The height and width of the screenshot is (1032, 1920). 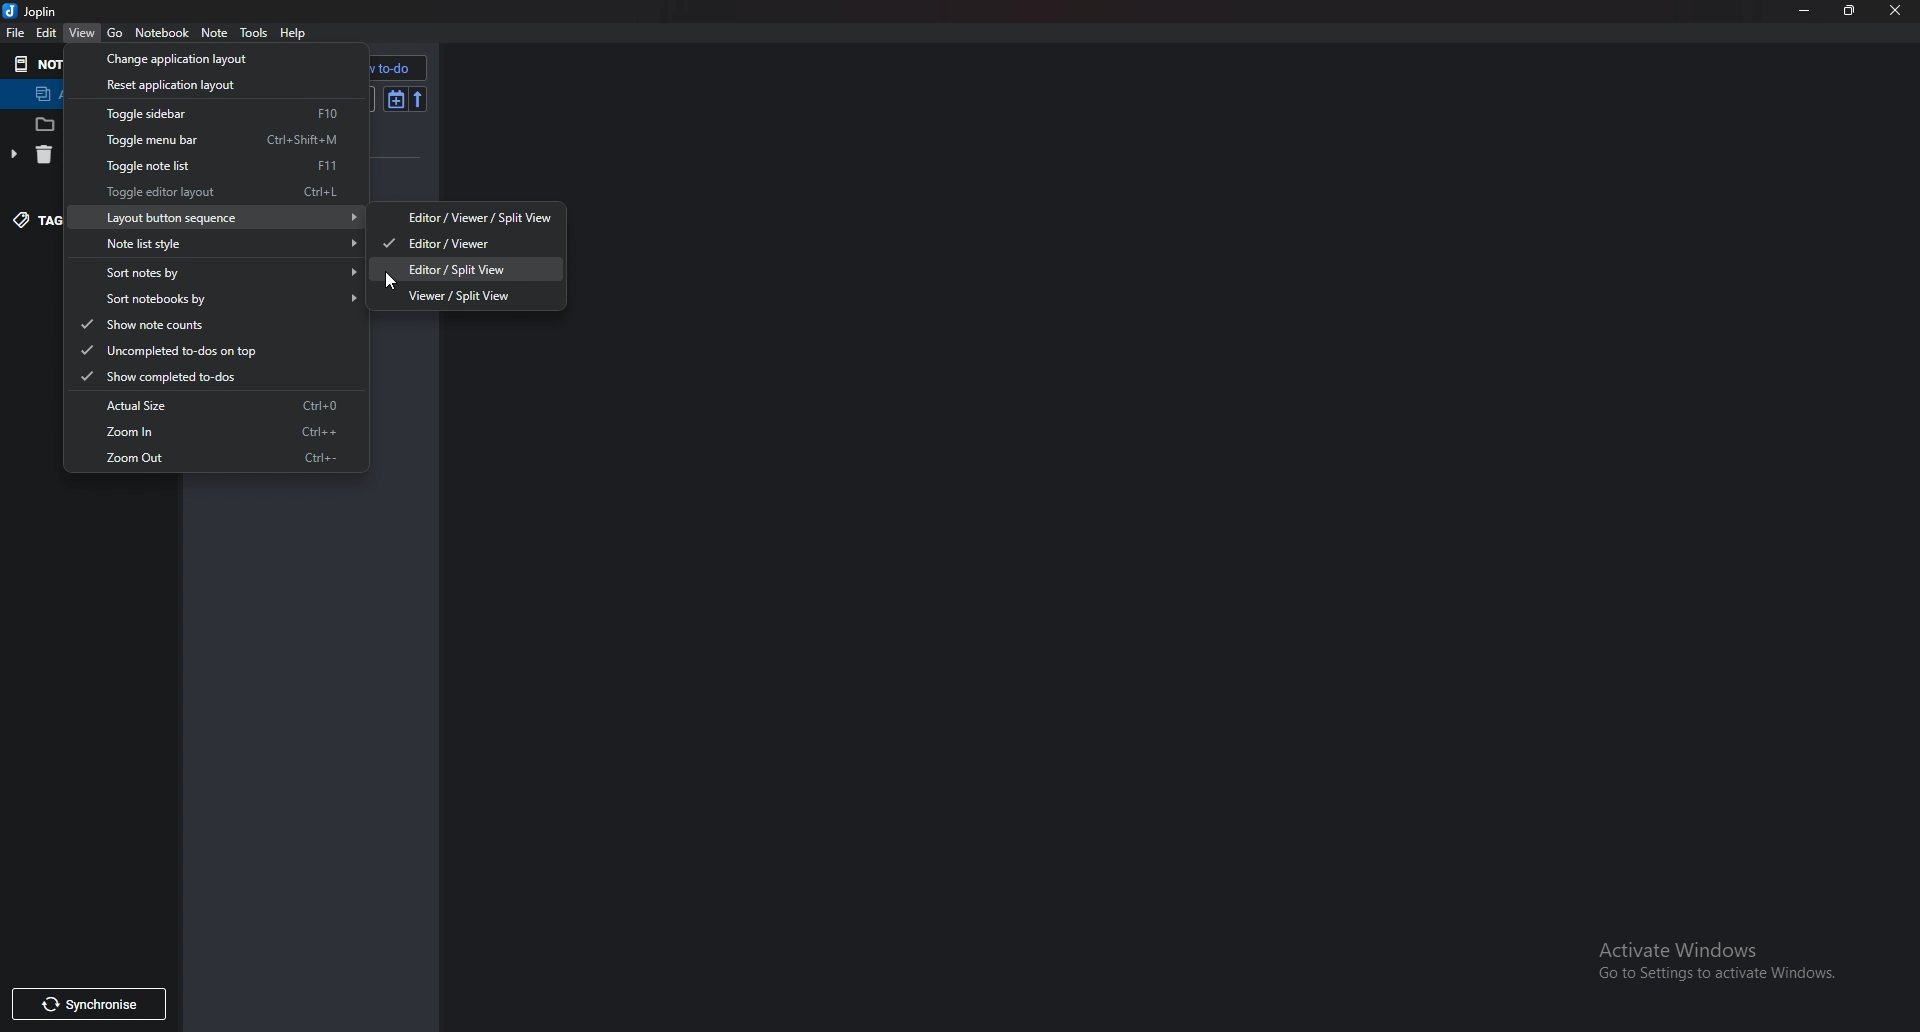 What do you see at coordinates (222, 243) in the screenshot?
I see `Note list style` at bounding box center [222, 243].